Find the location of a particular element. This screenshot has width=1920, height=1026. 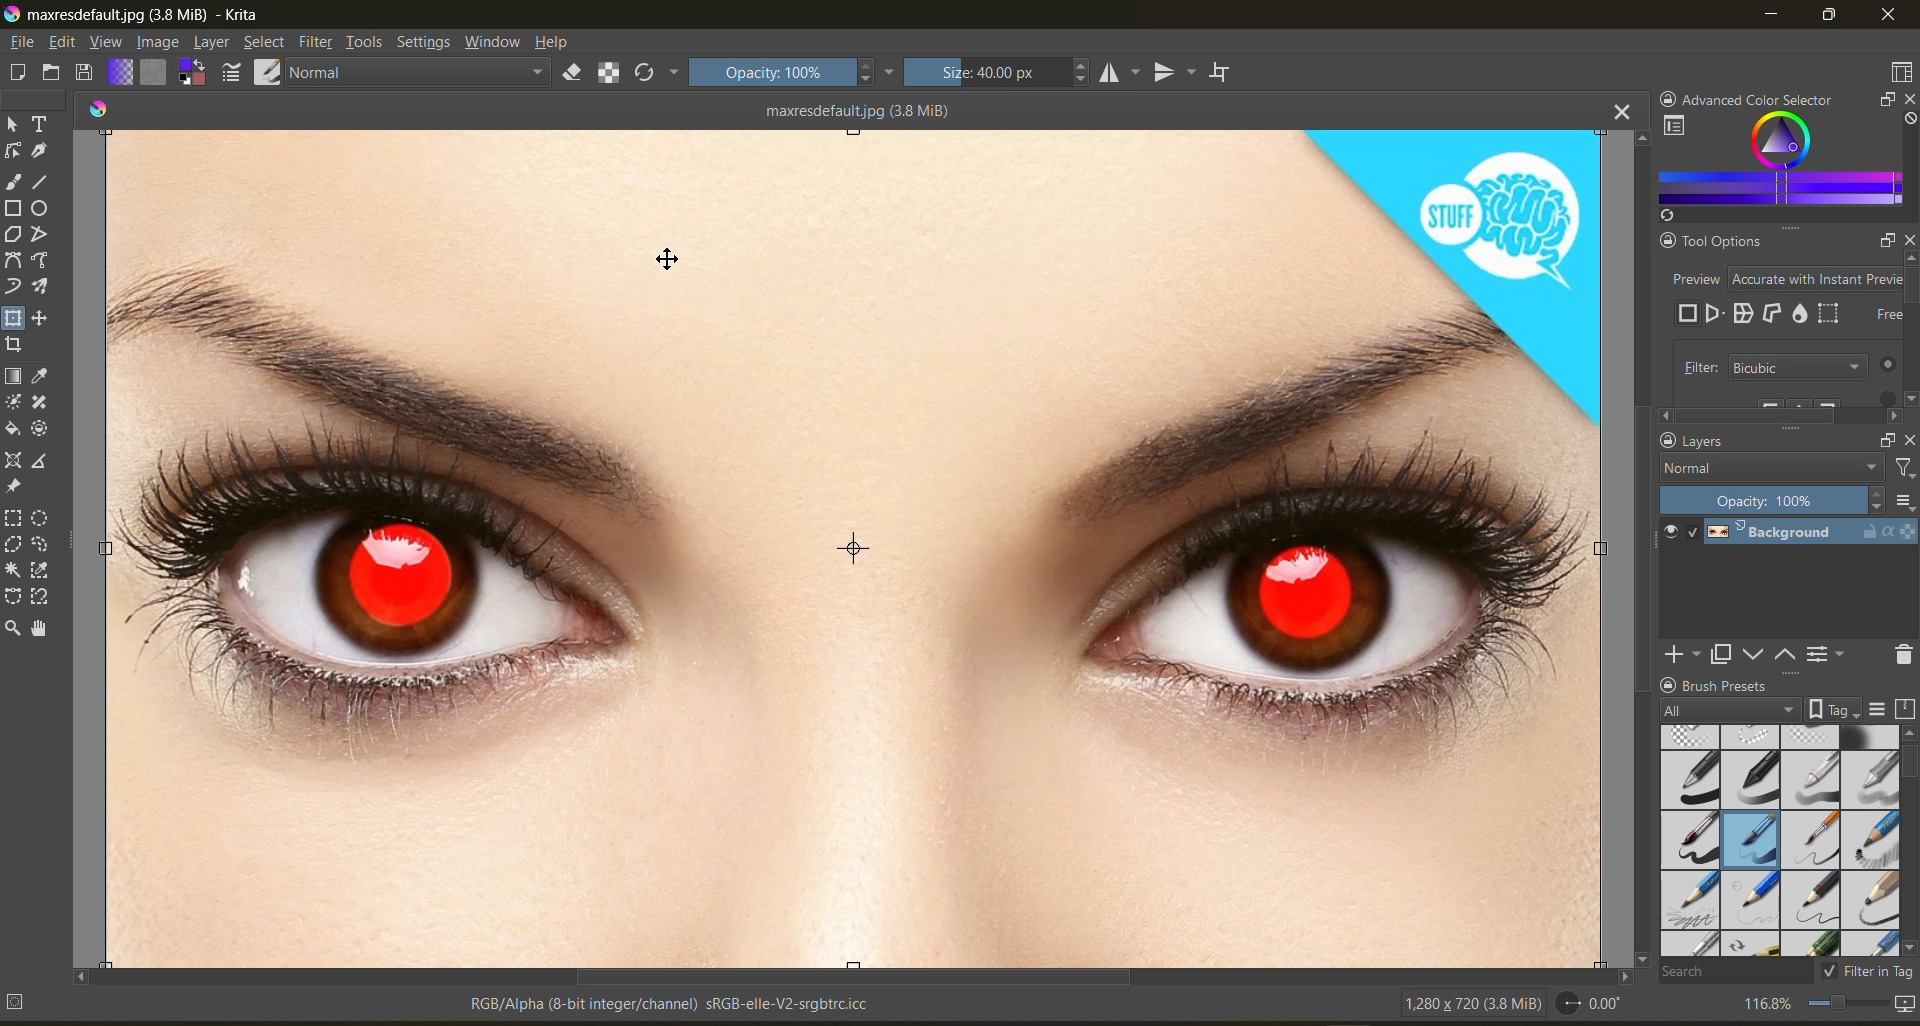

tool is located at coordinates (14, 317).